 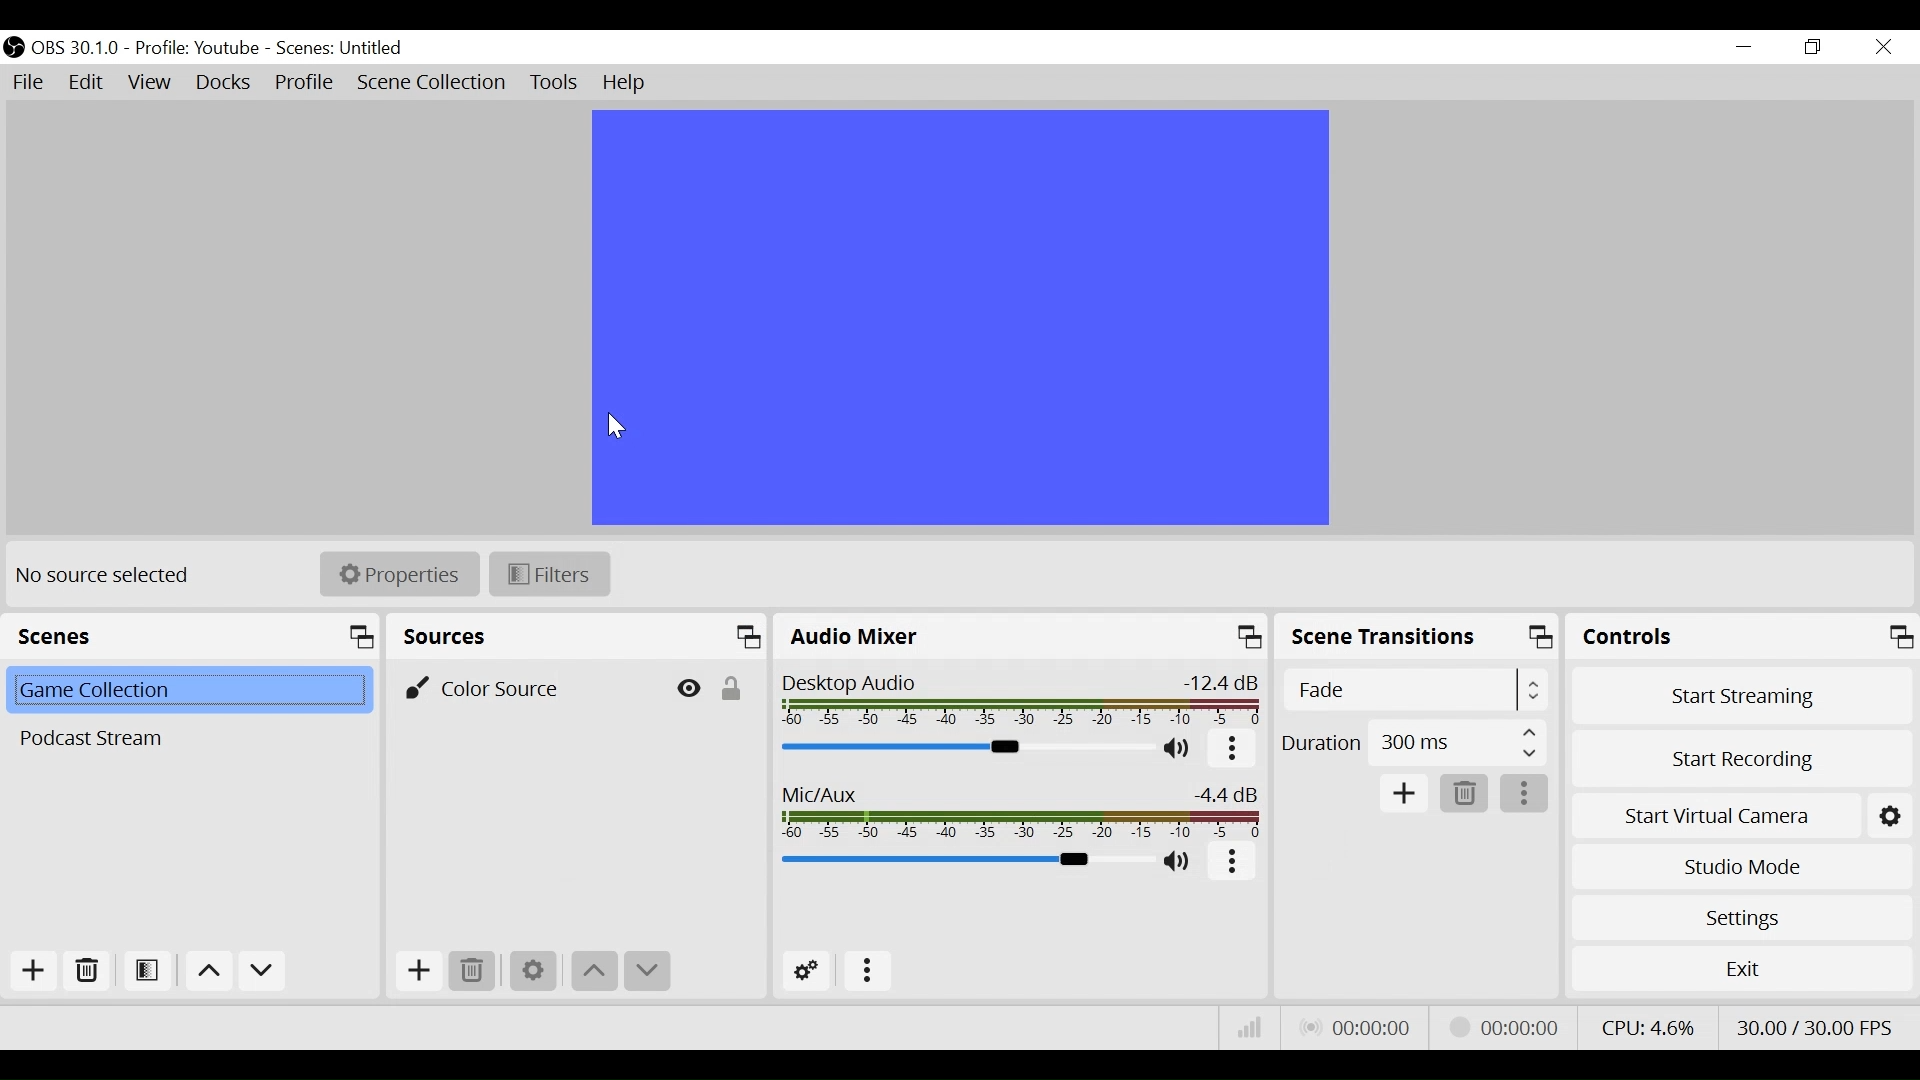 What do you see at coordinates (1251, 1028) in the screenshot?
I see `Bitrate` at bounding box center [1251, 1028].